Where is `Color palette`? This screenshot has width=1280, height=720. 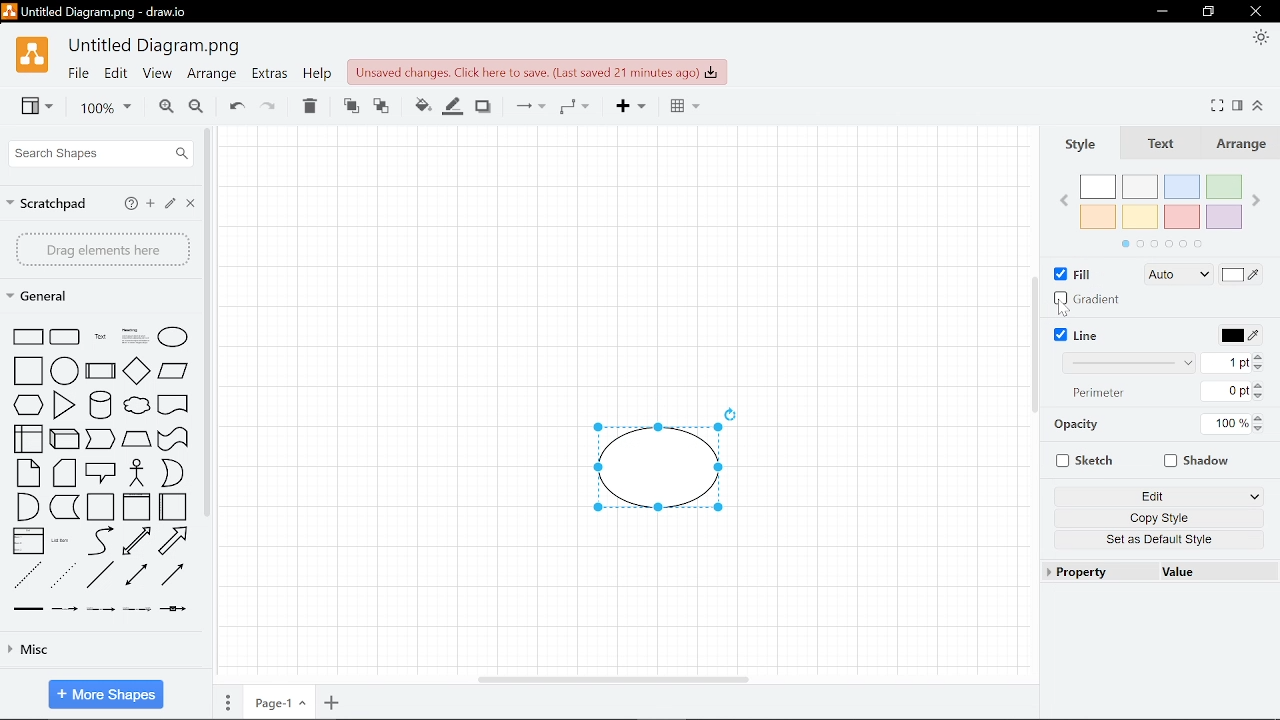 Color palette is located at coordinates (1161, 204).